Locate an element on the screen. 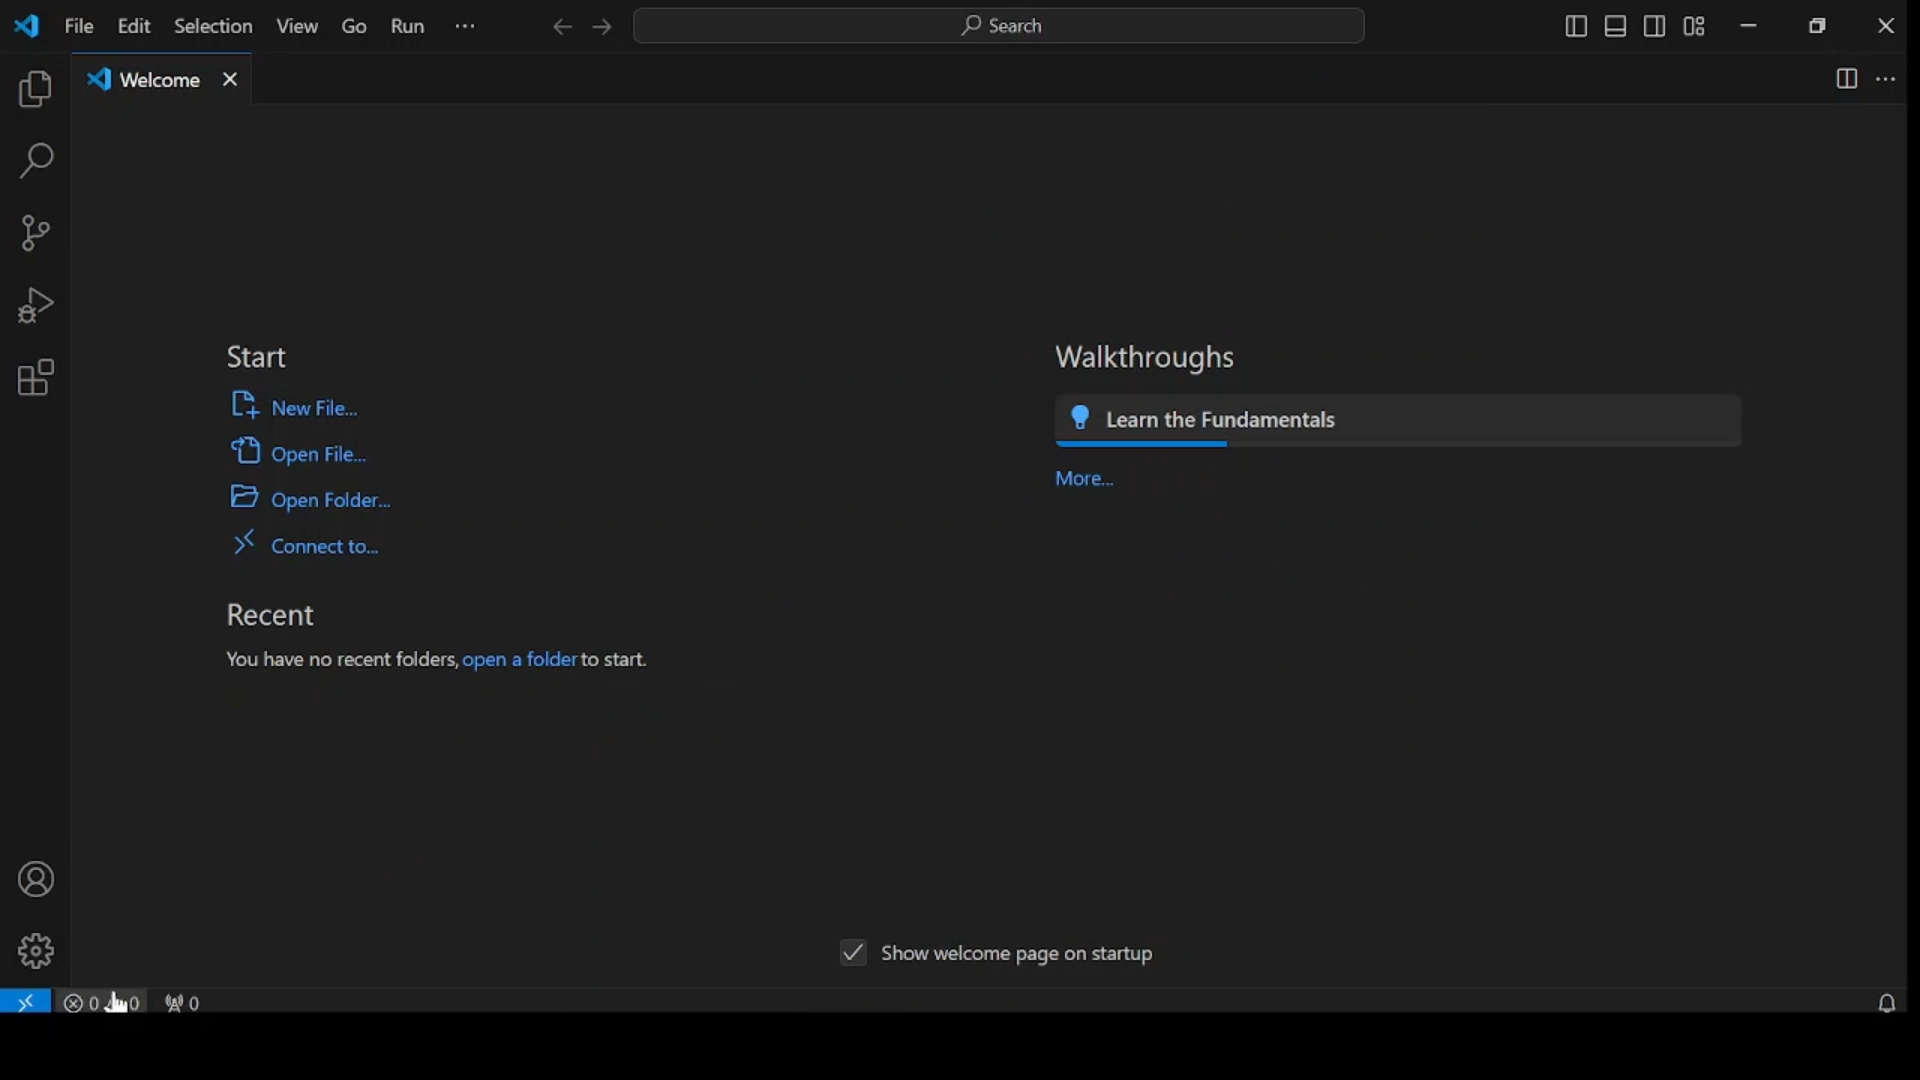 Image resolution: width=1920 pixels, height=1080 pixels. accounts is located at coordinates (32, 878).